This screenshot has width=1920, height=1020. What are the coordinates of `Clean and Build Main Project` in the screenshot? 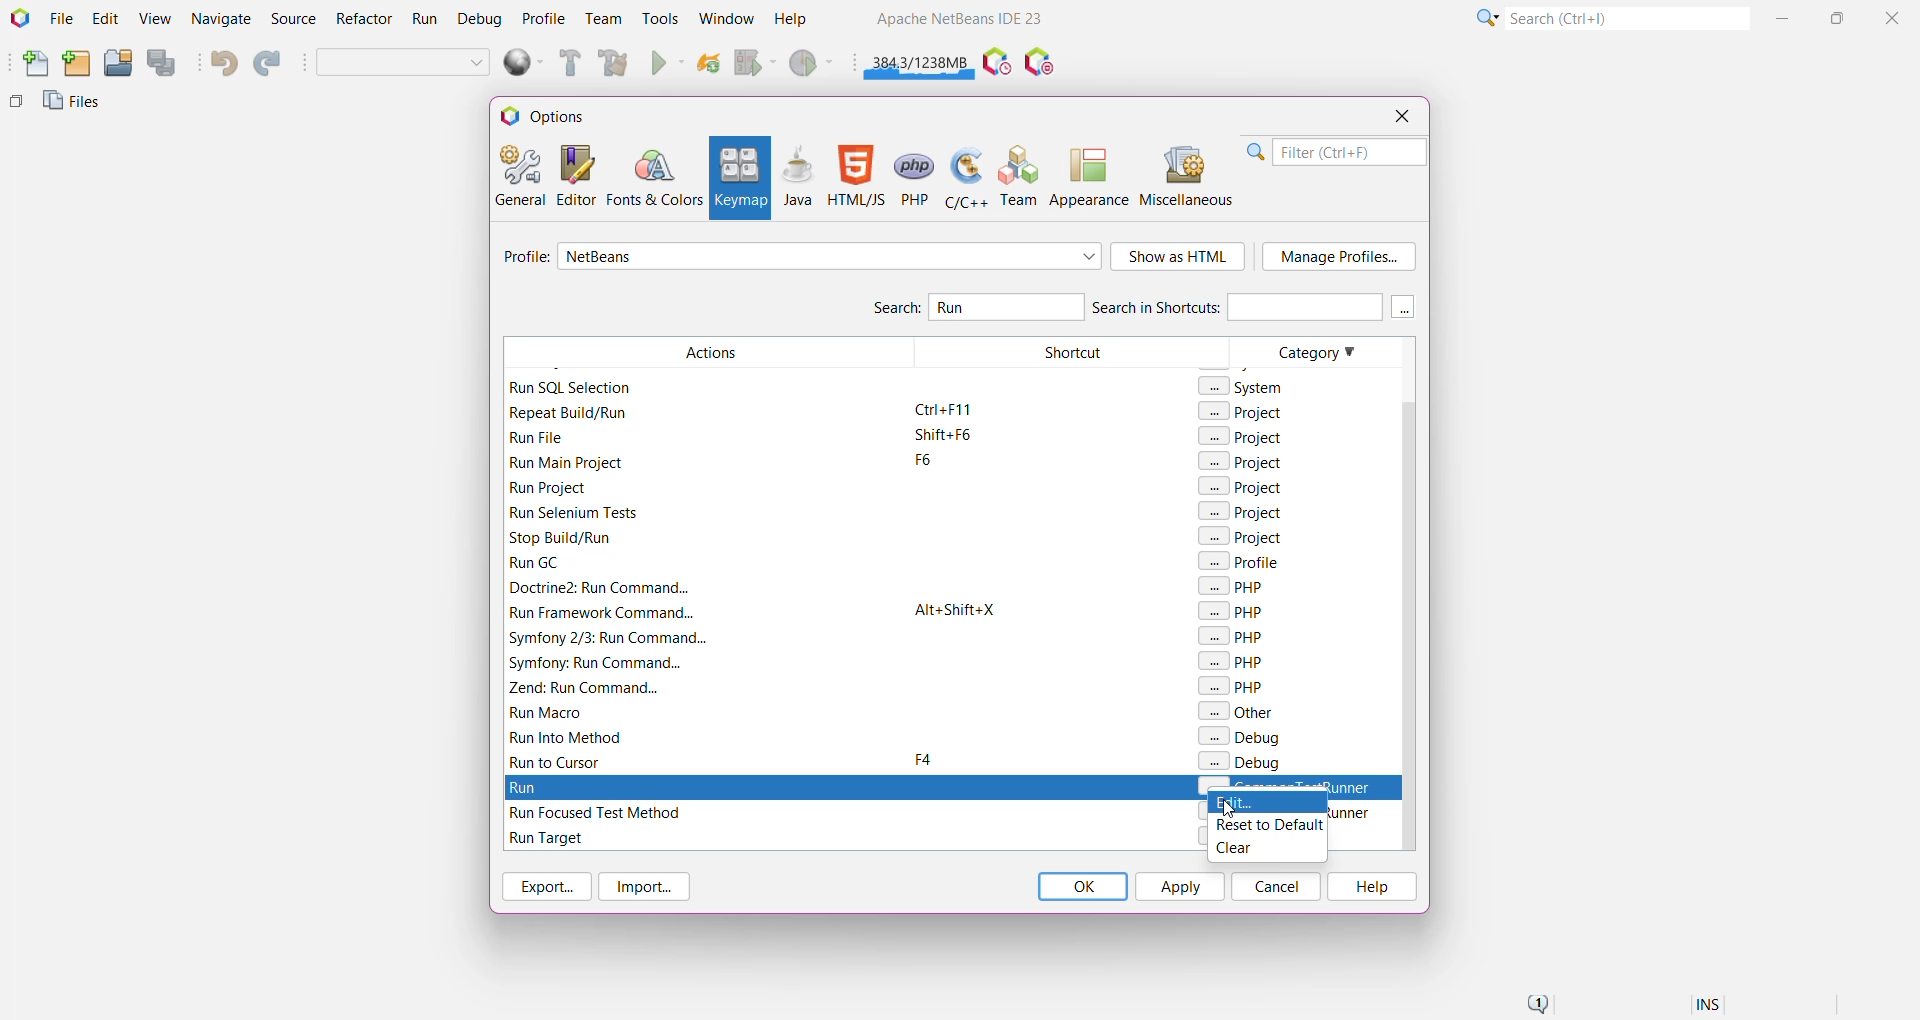 It's located at (617, 65).